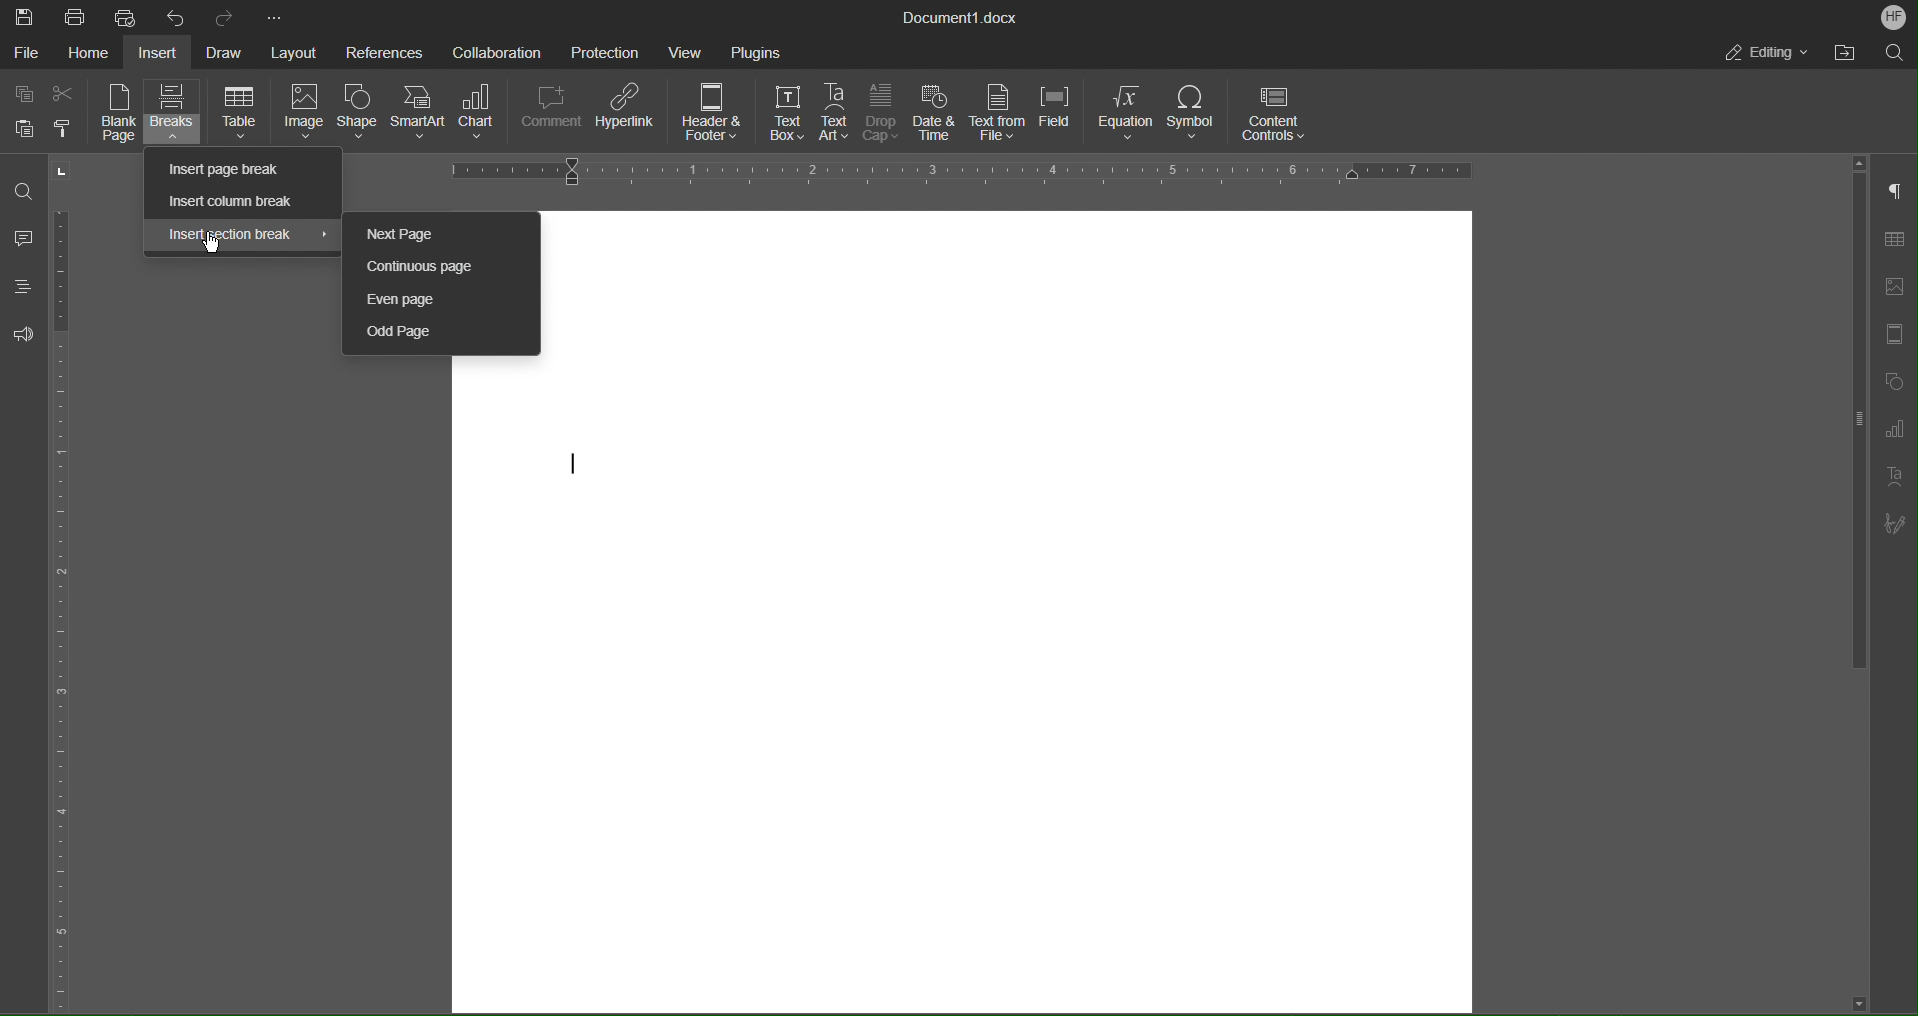 The image size is (1918, 1016). Describe the element at coordinates (400, 297) in the screenshot. I see `Even page` at that location.